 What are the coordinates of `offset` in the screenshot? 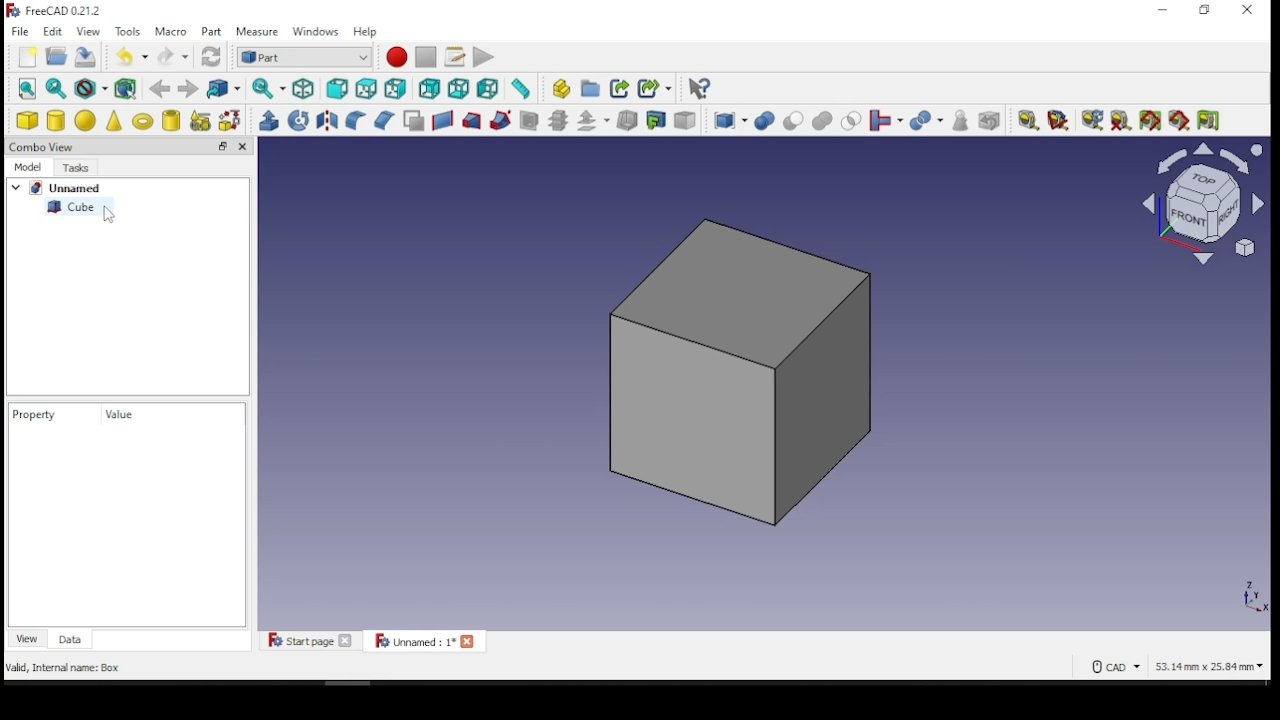 It's located at (594, 120).